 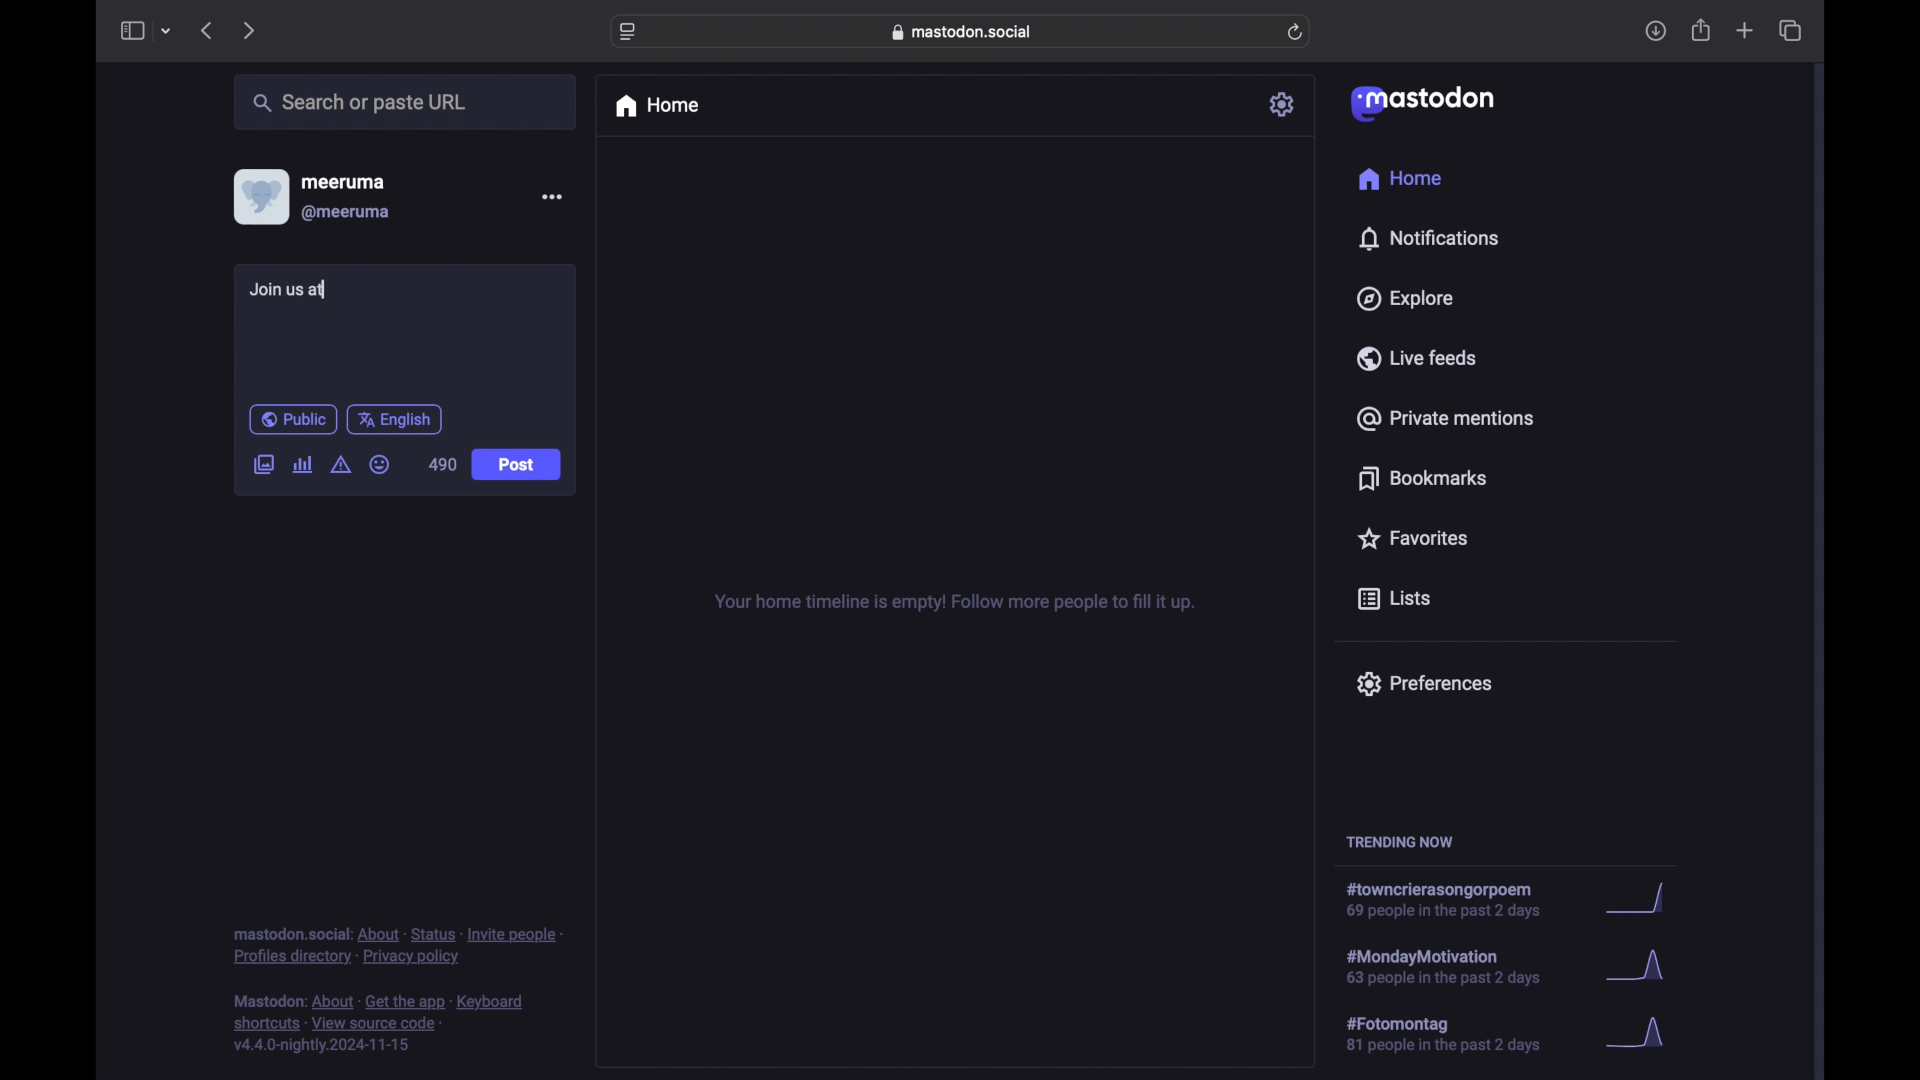 I want to click on public, so click(x=292, y=419).